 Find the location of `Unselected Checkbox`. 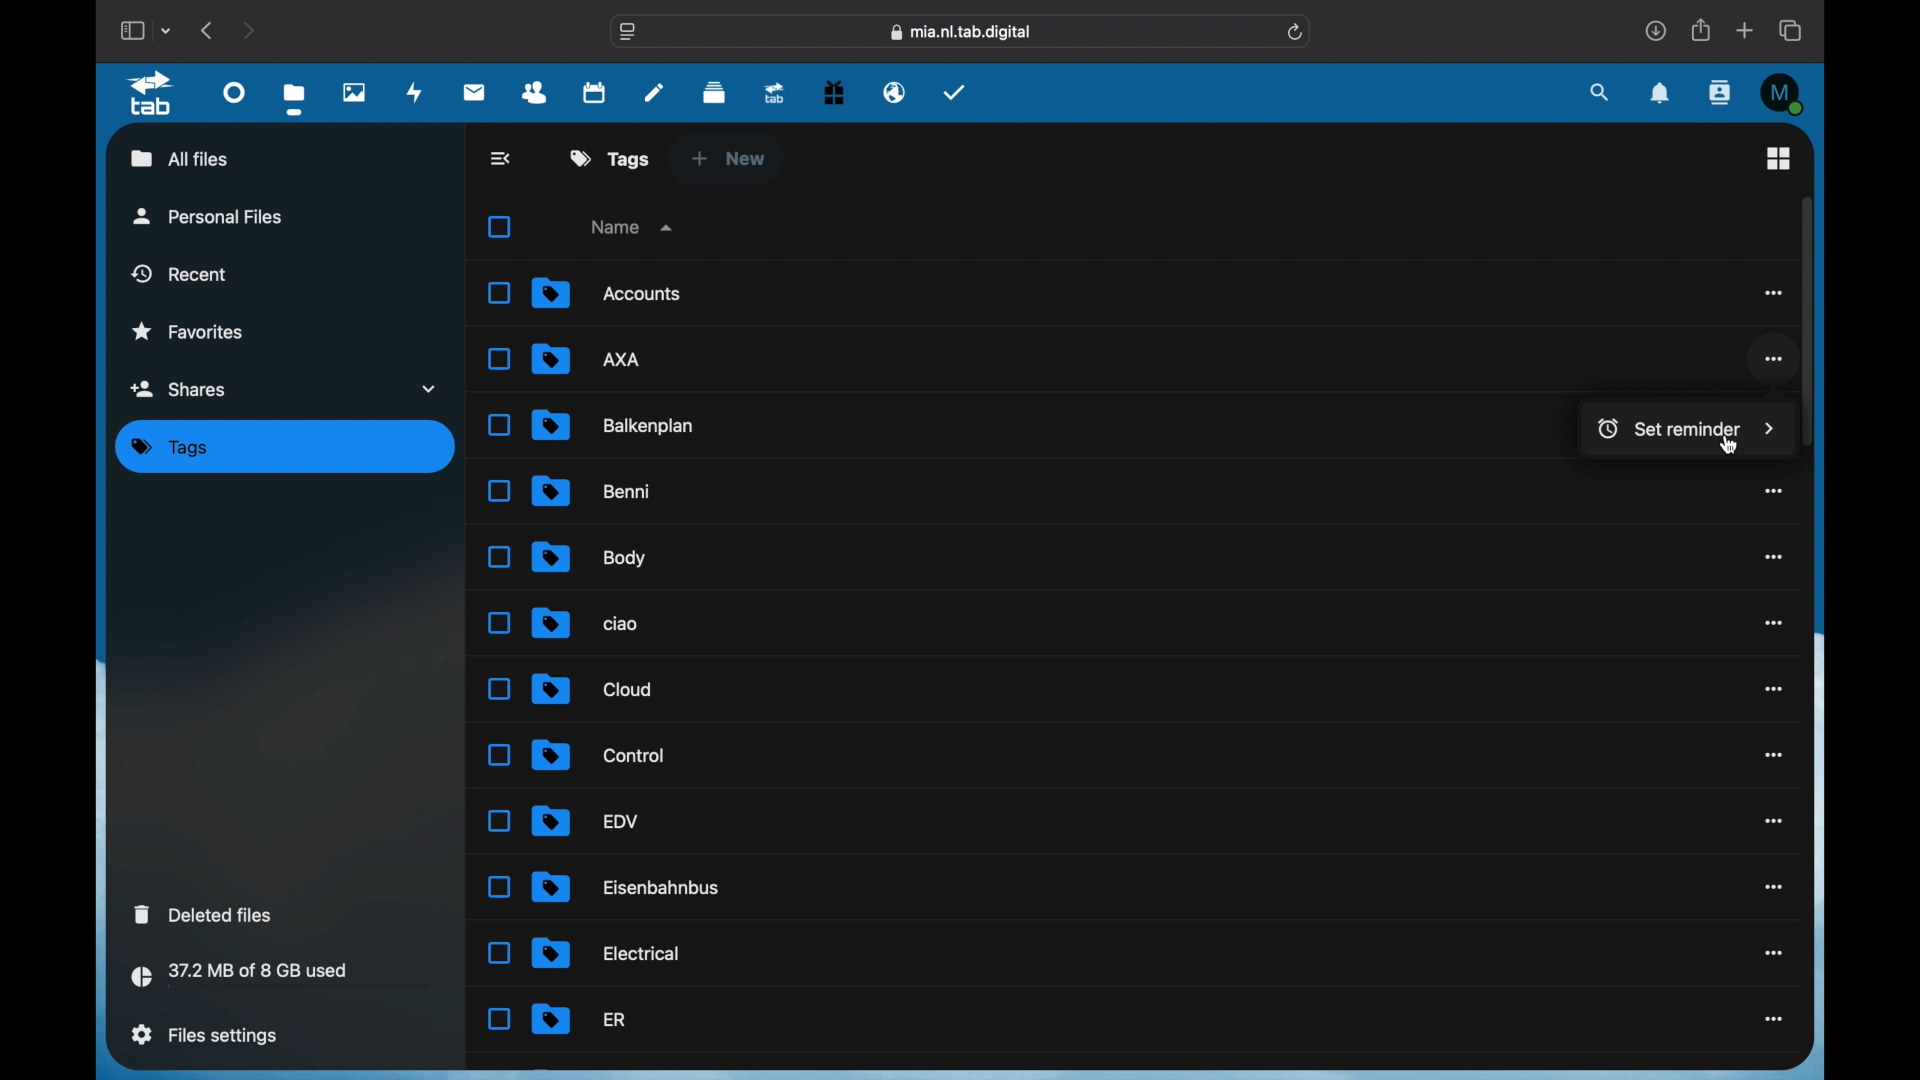

Unselected Checkbox is located at coordinates (500, 292).